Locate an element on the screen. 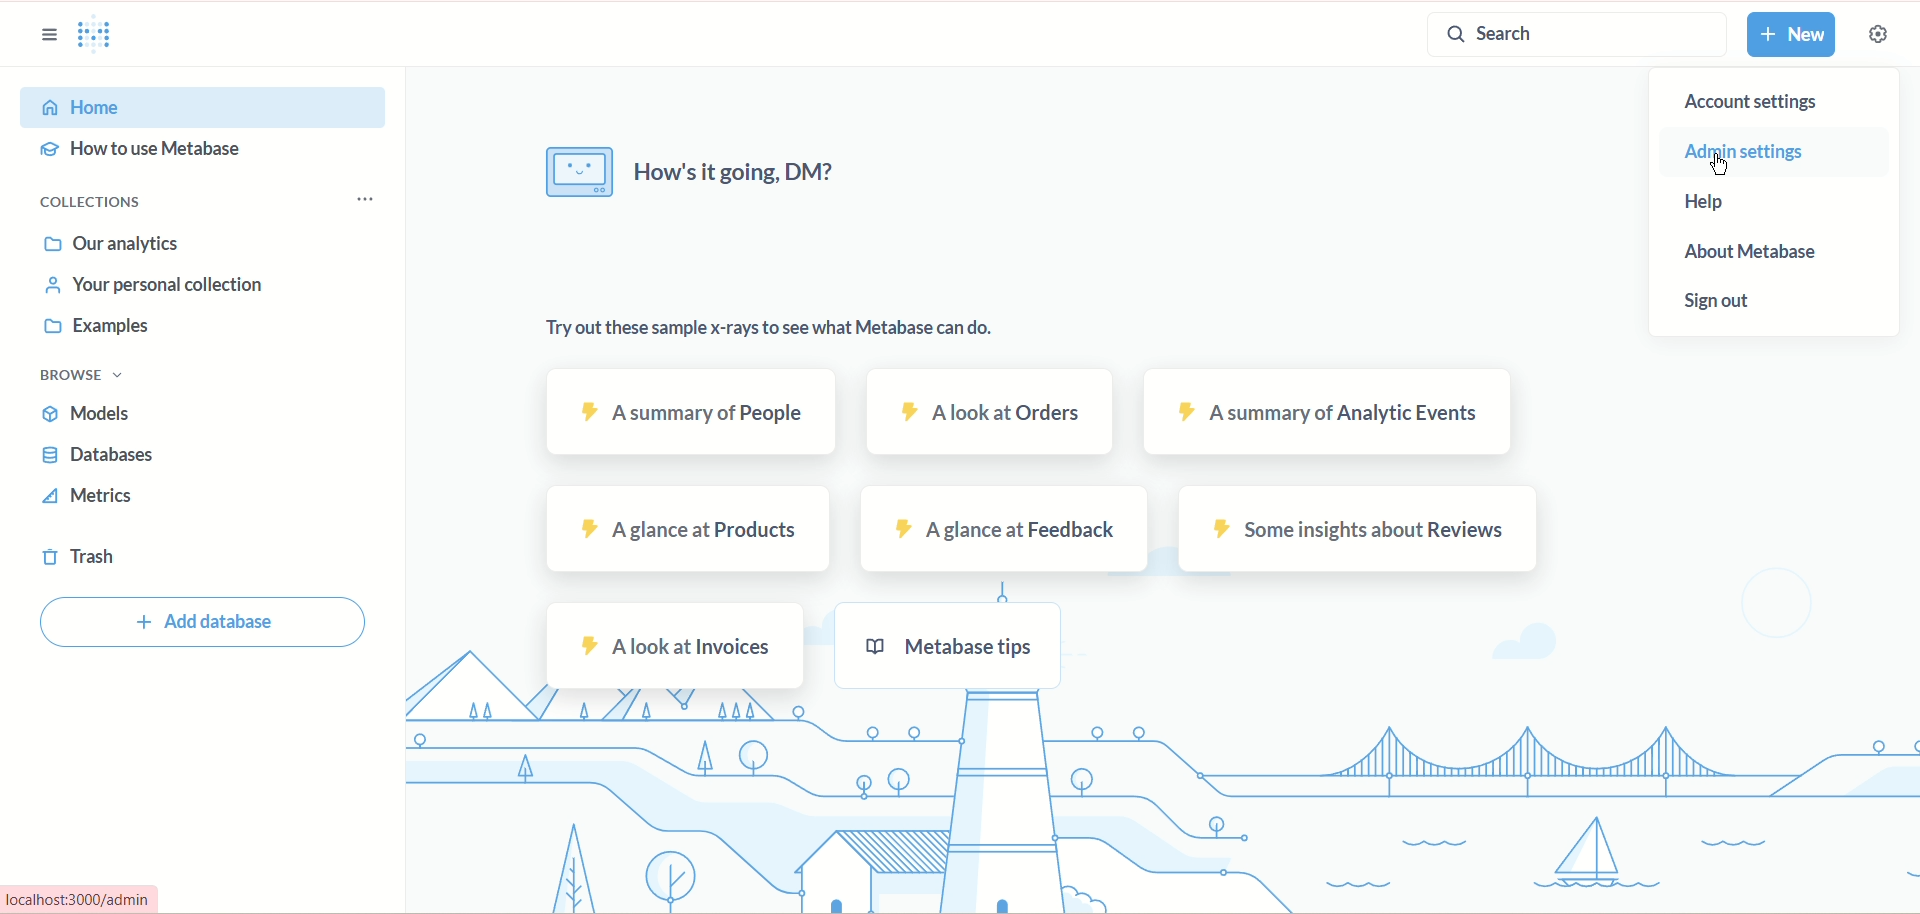 This screenshot has height=914, width=1920. try out these sample x-rays to see what metabase can do is located at coordinates (758, 329).